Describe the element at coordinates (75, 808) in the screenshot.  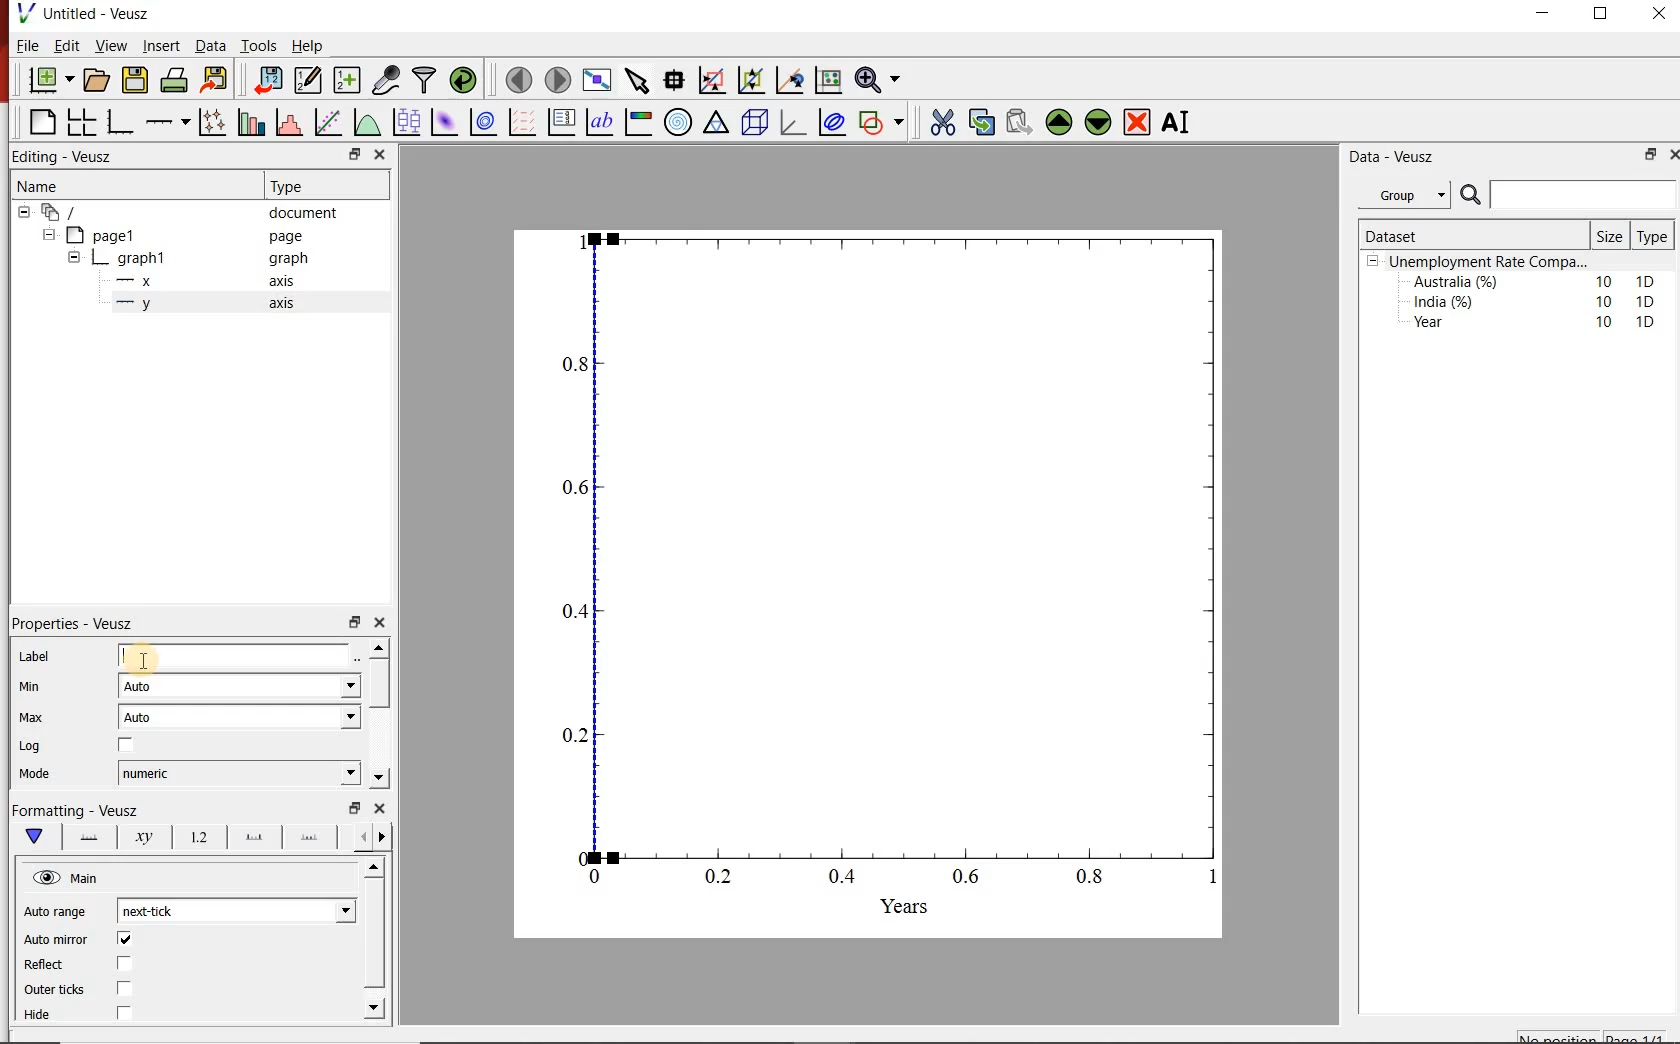
I see `Formatting - Veusz` at that location.